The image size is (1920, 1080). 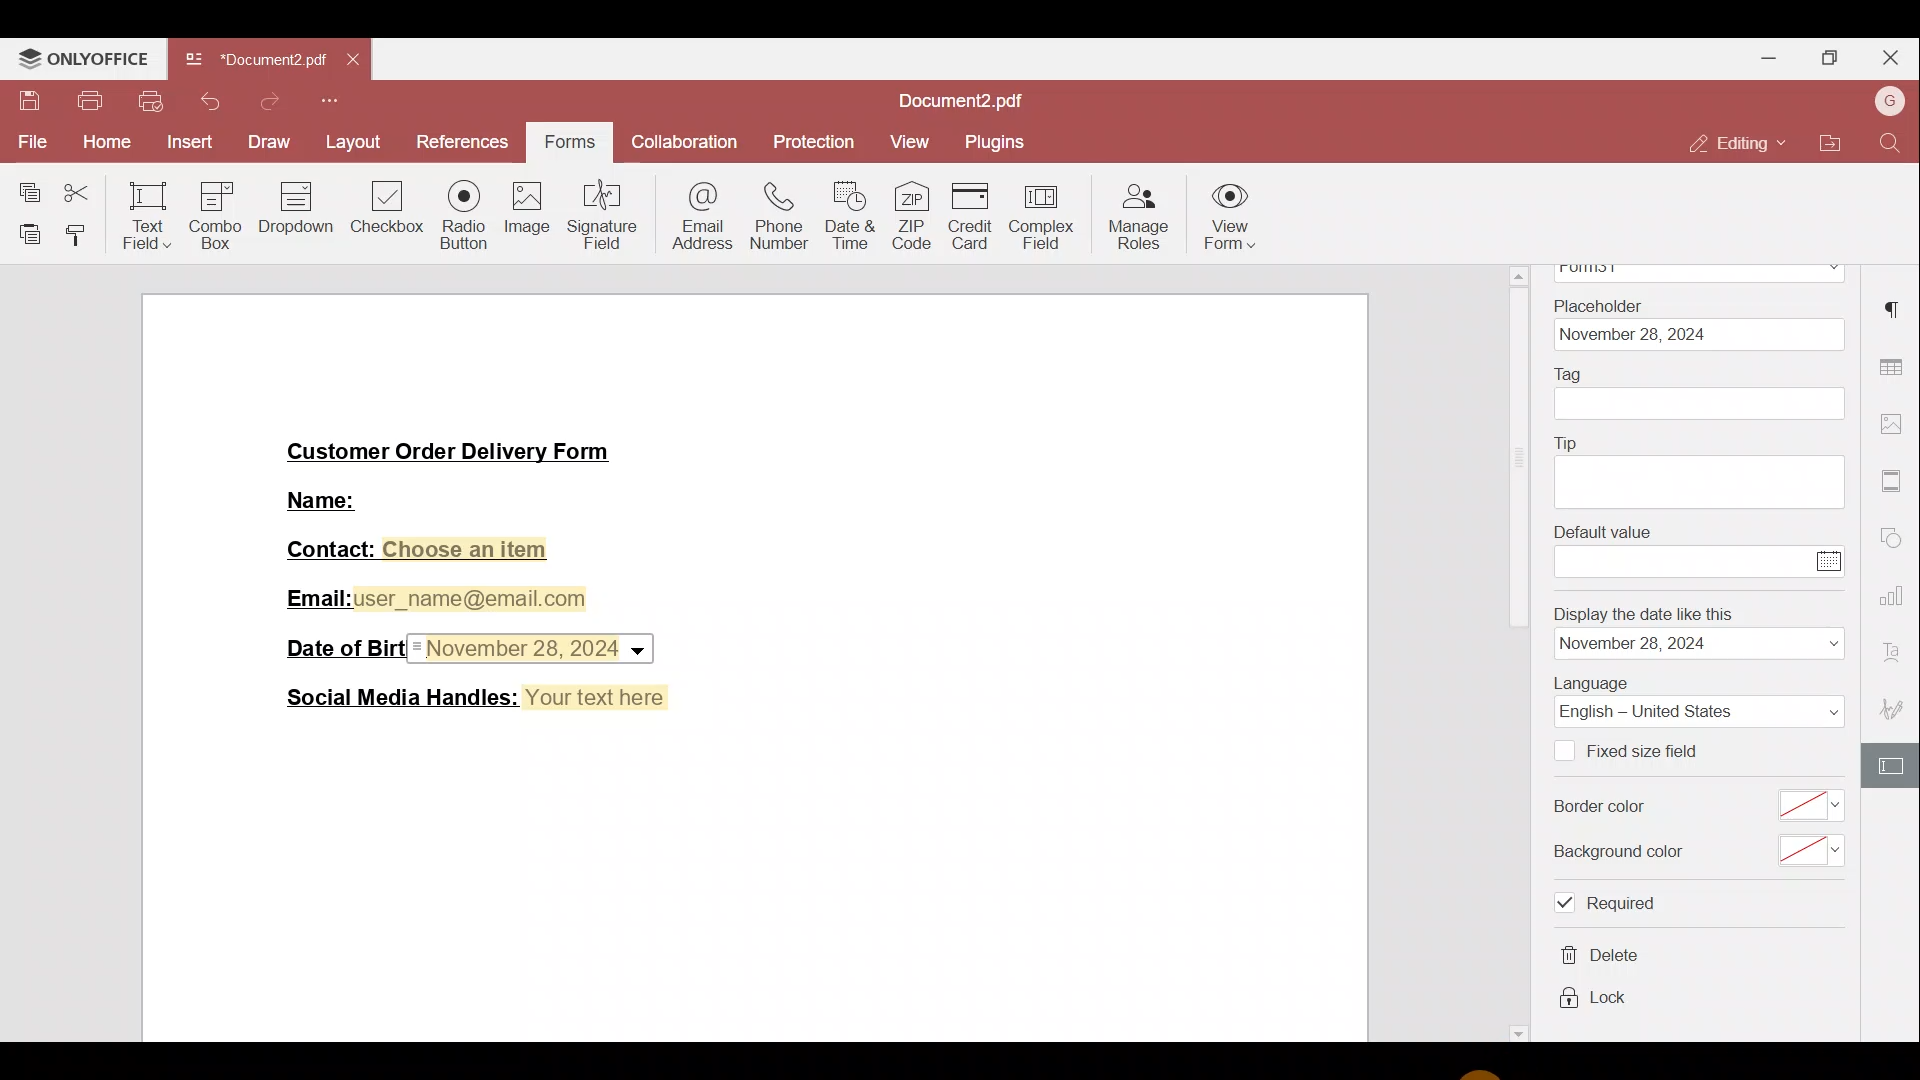 I want to click on Copy, so click(x=25, y=188).